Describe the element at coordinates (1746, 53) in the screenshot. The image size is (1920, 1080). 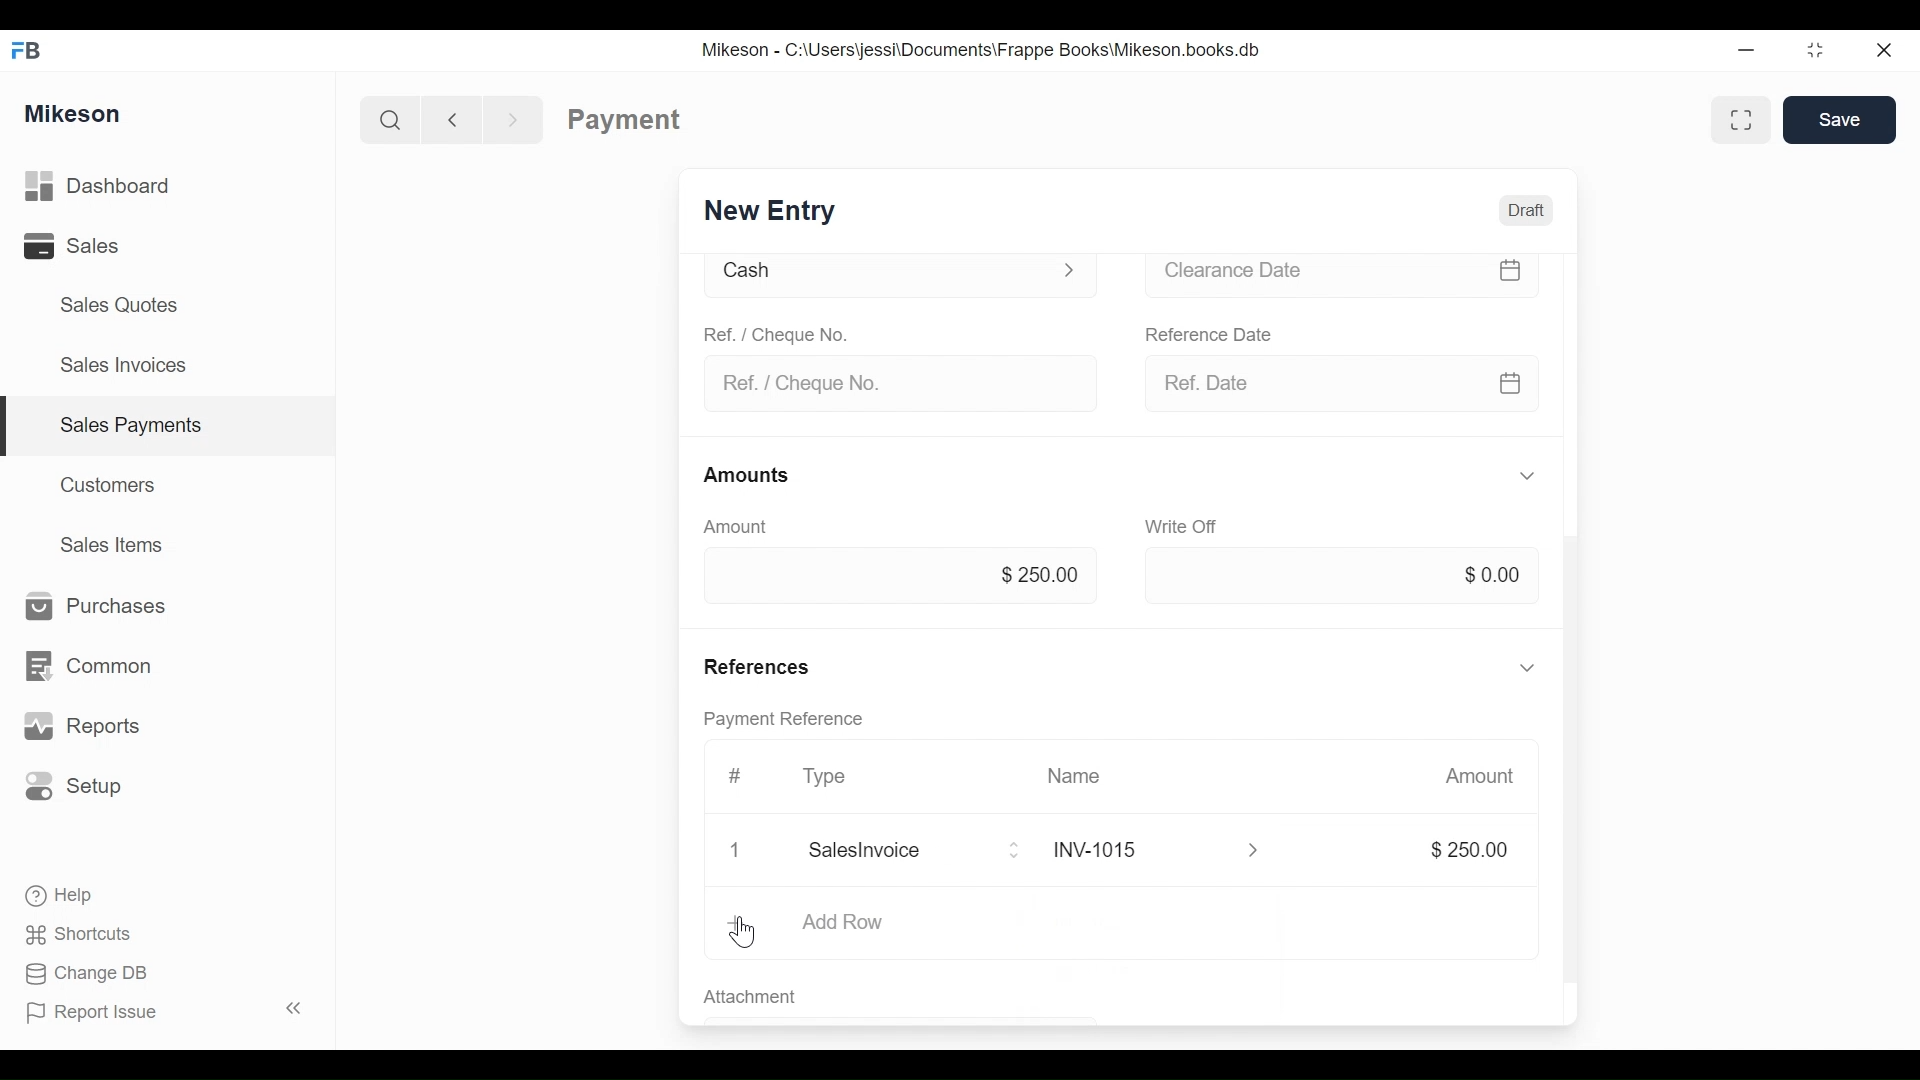
I see `Minimize` at that location.